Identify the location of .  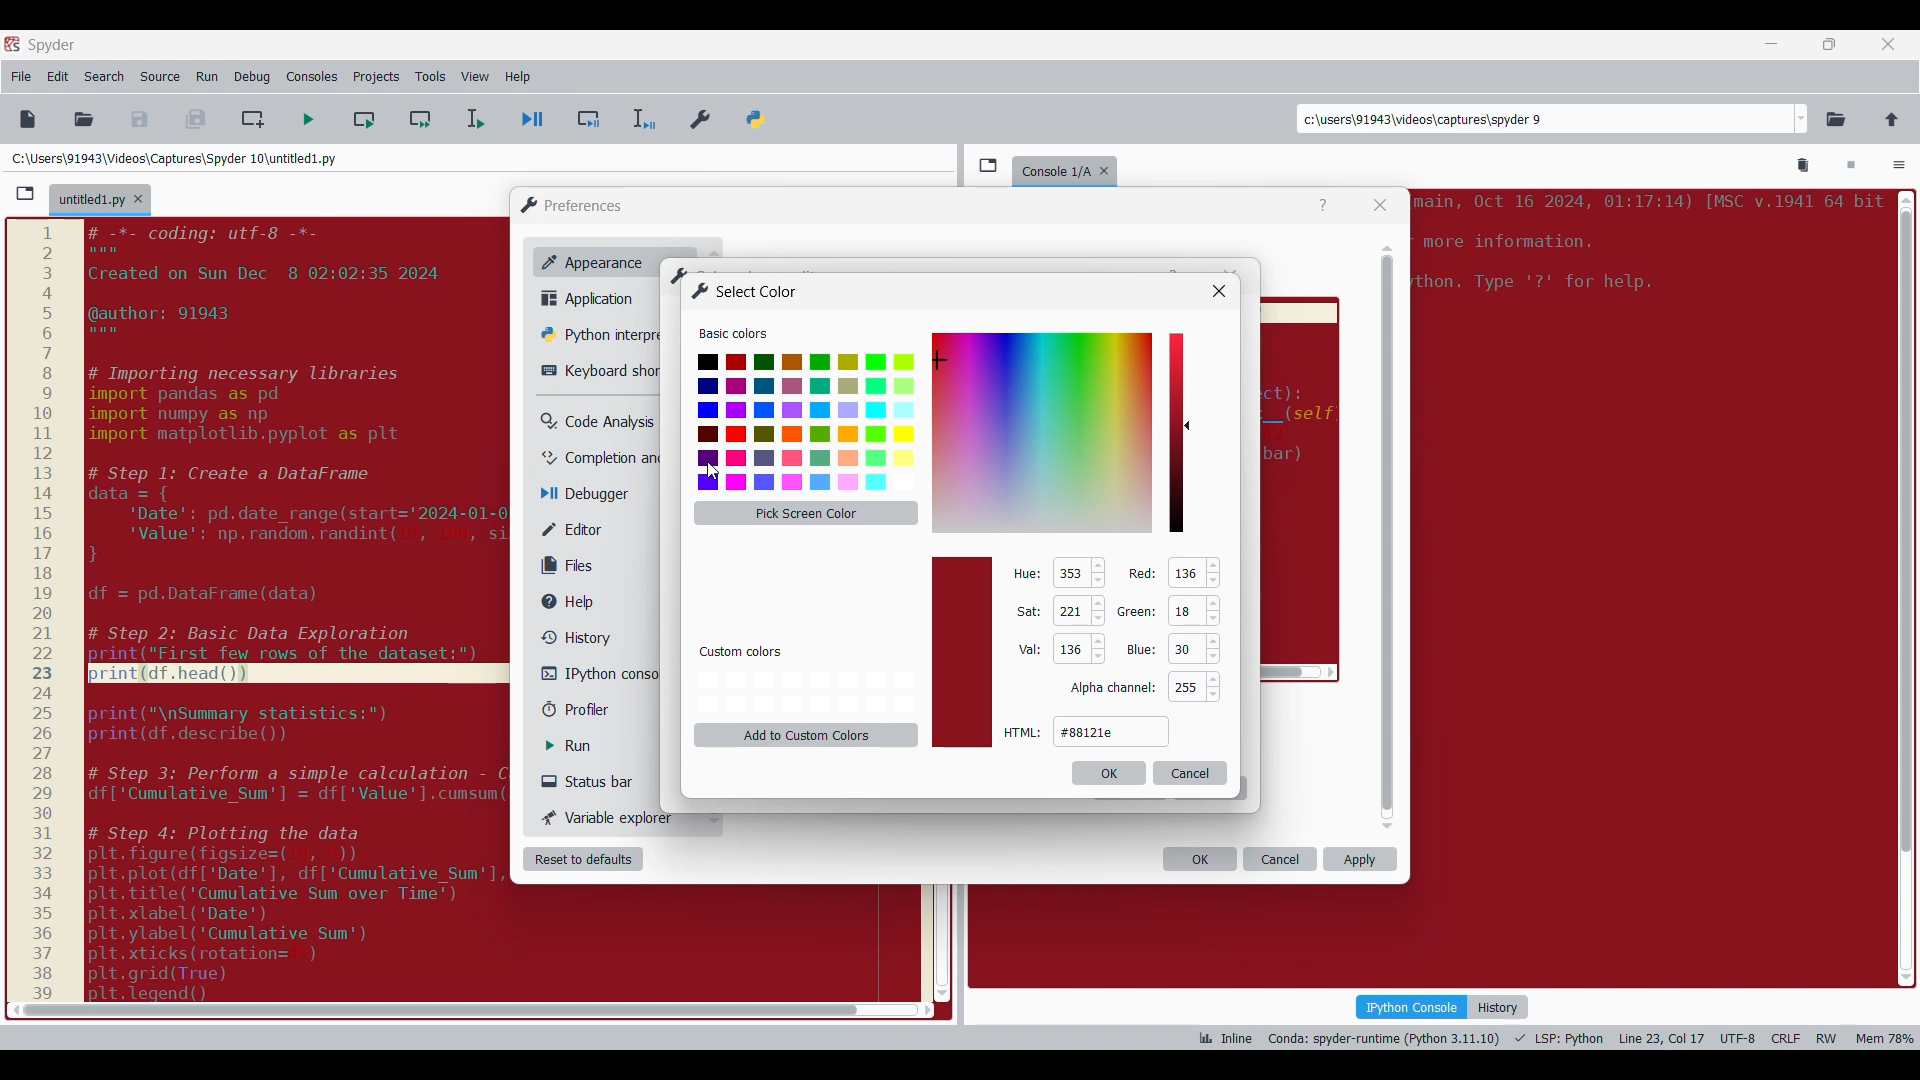
(1217, 290).